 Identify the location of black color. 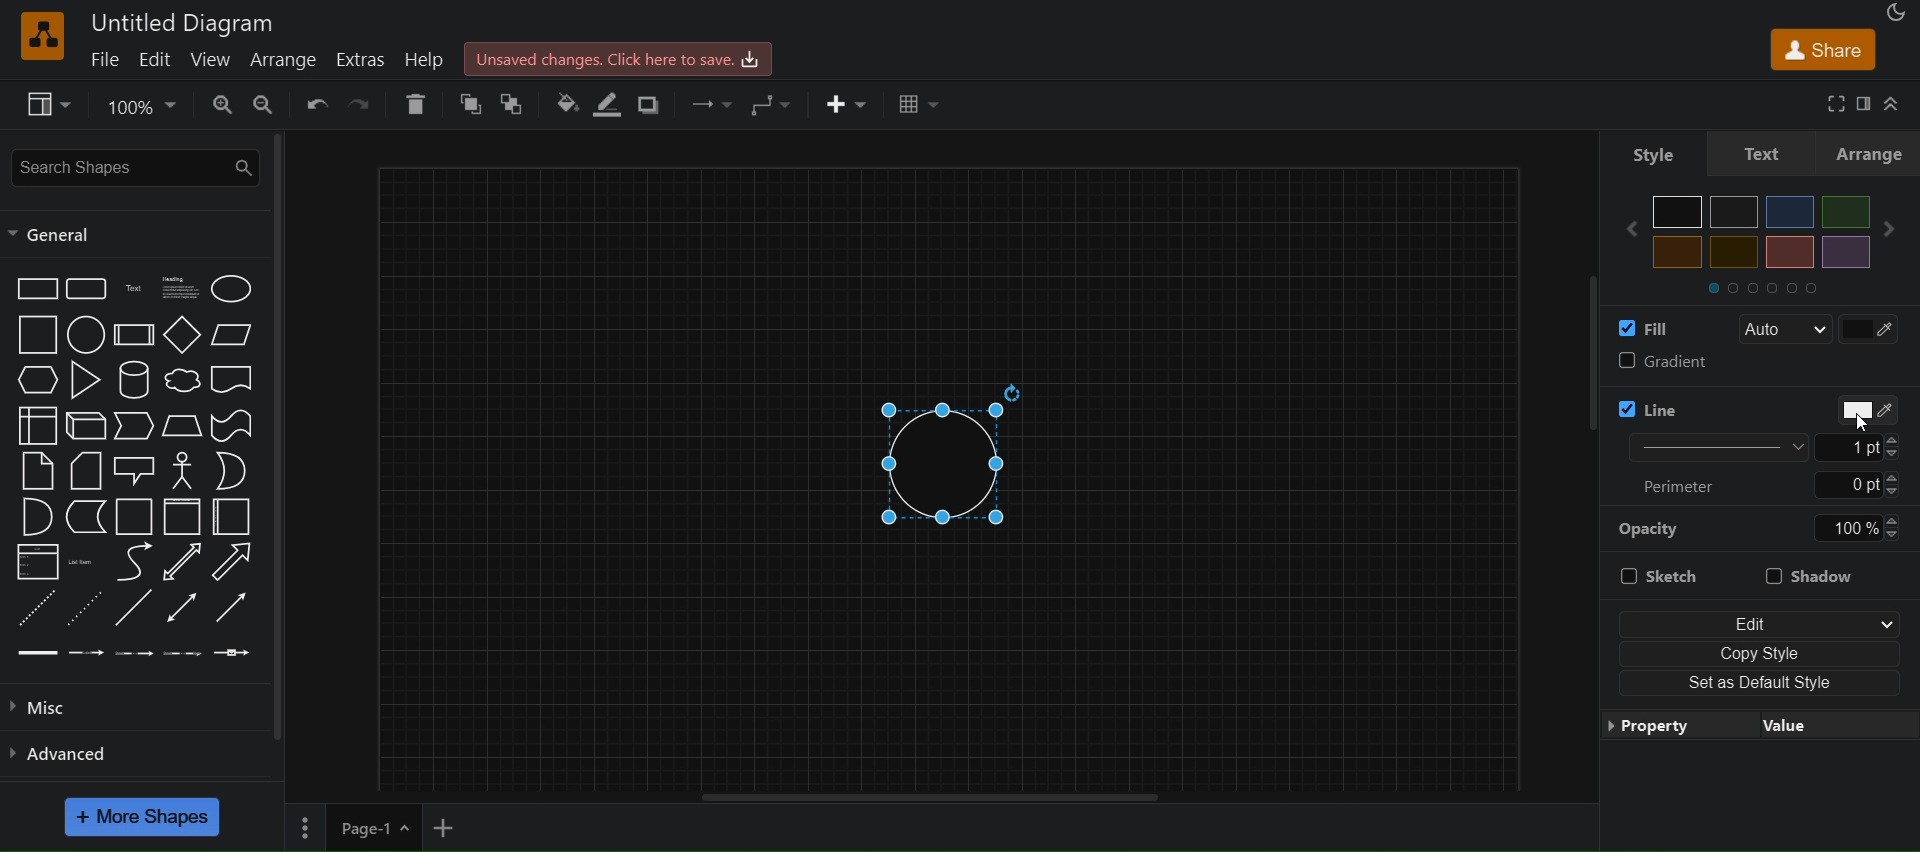
(1678, 212).